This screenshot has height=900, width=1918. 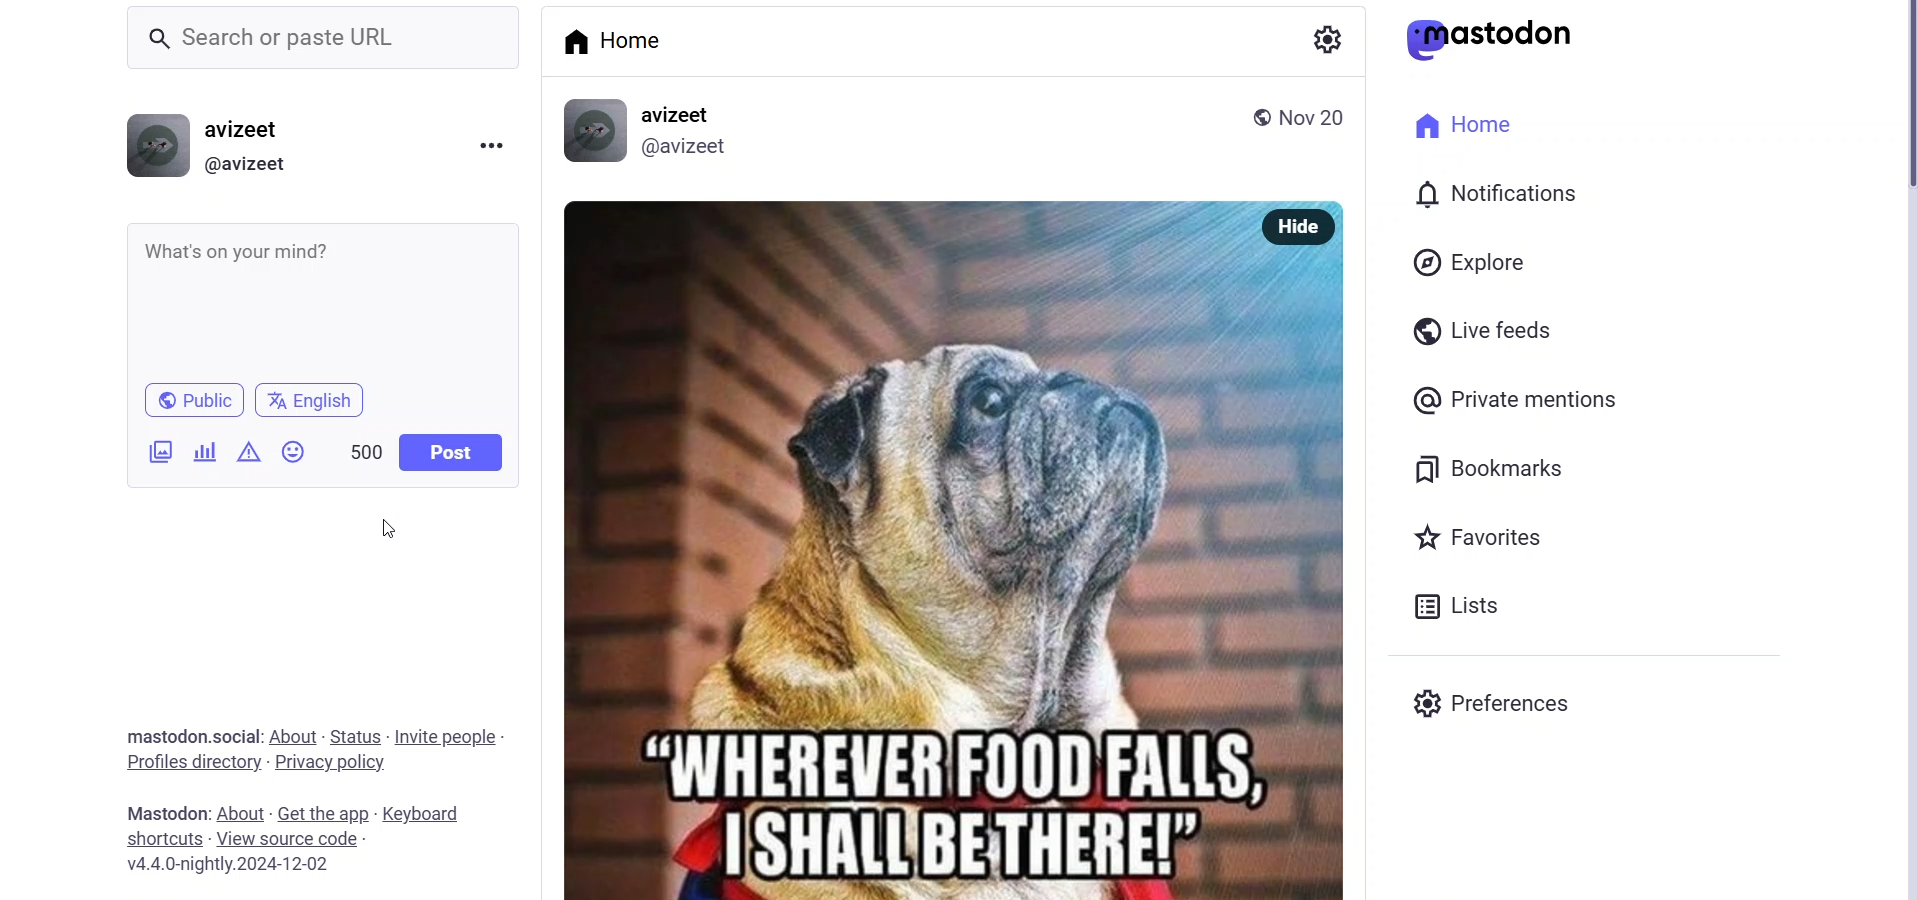 What do you see at coordinates (323, 299) in the screenshot?
I see `whats on your mind` at bounding box center [323, 299].